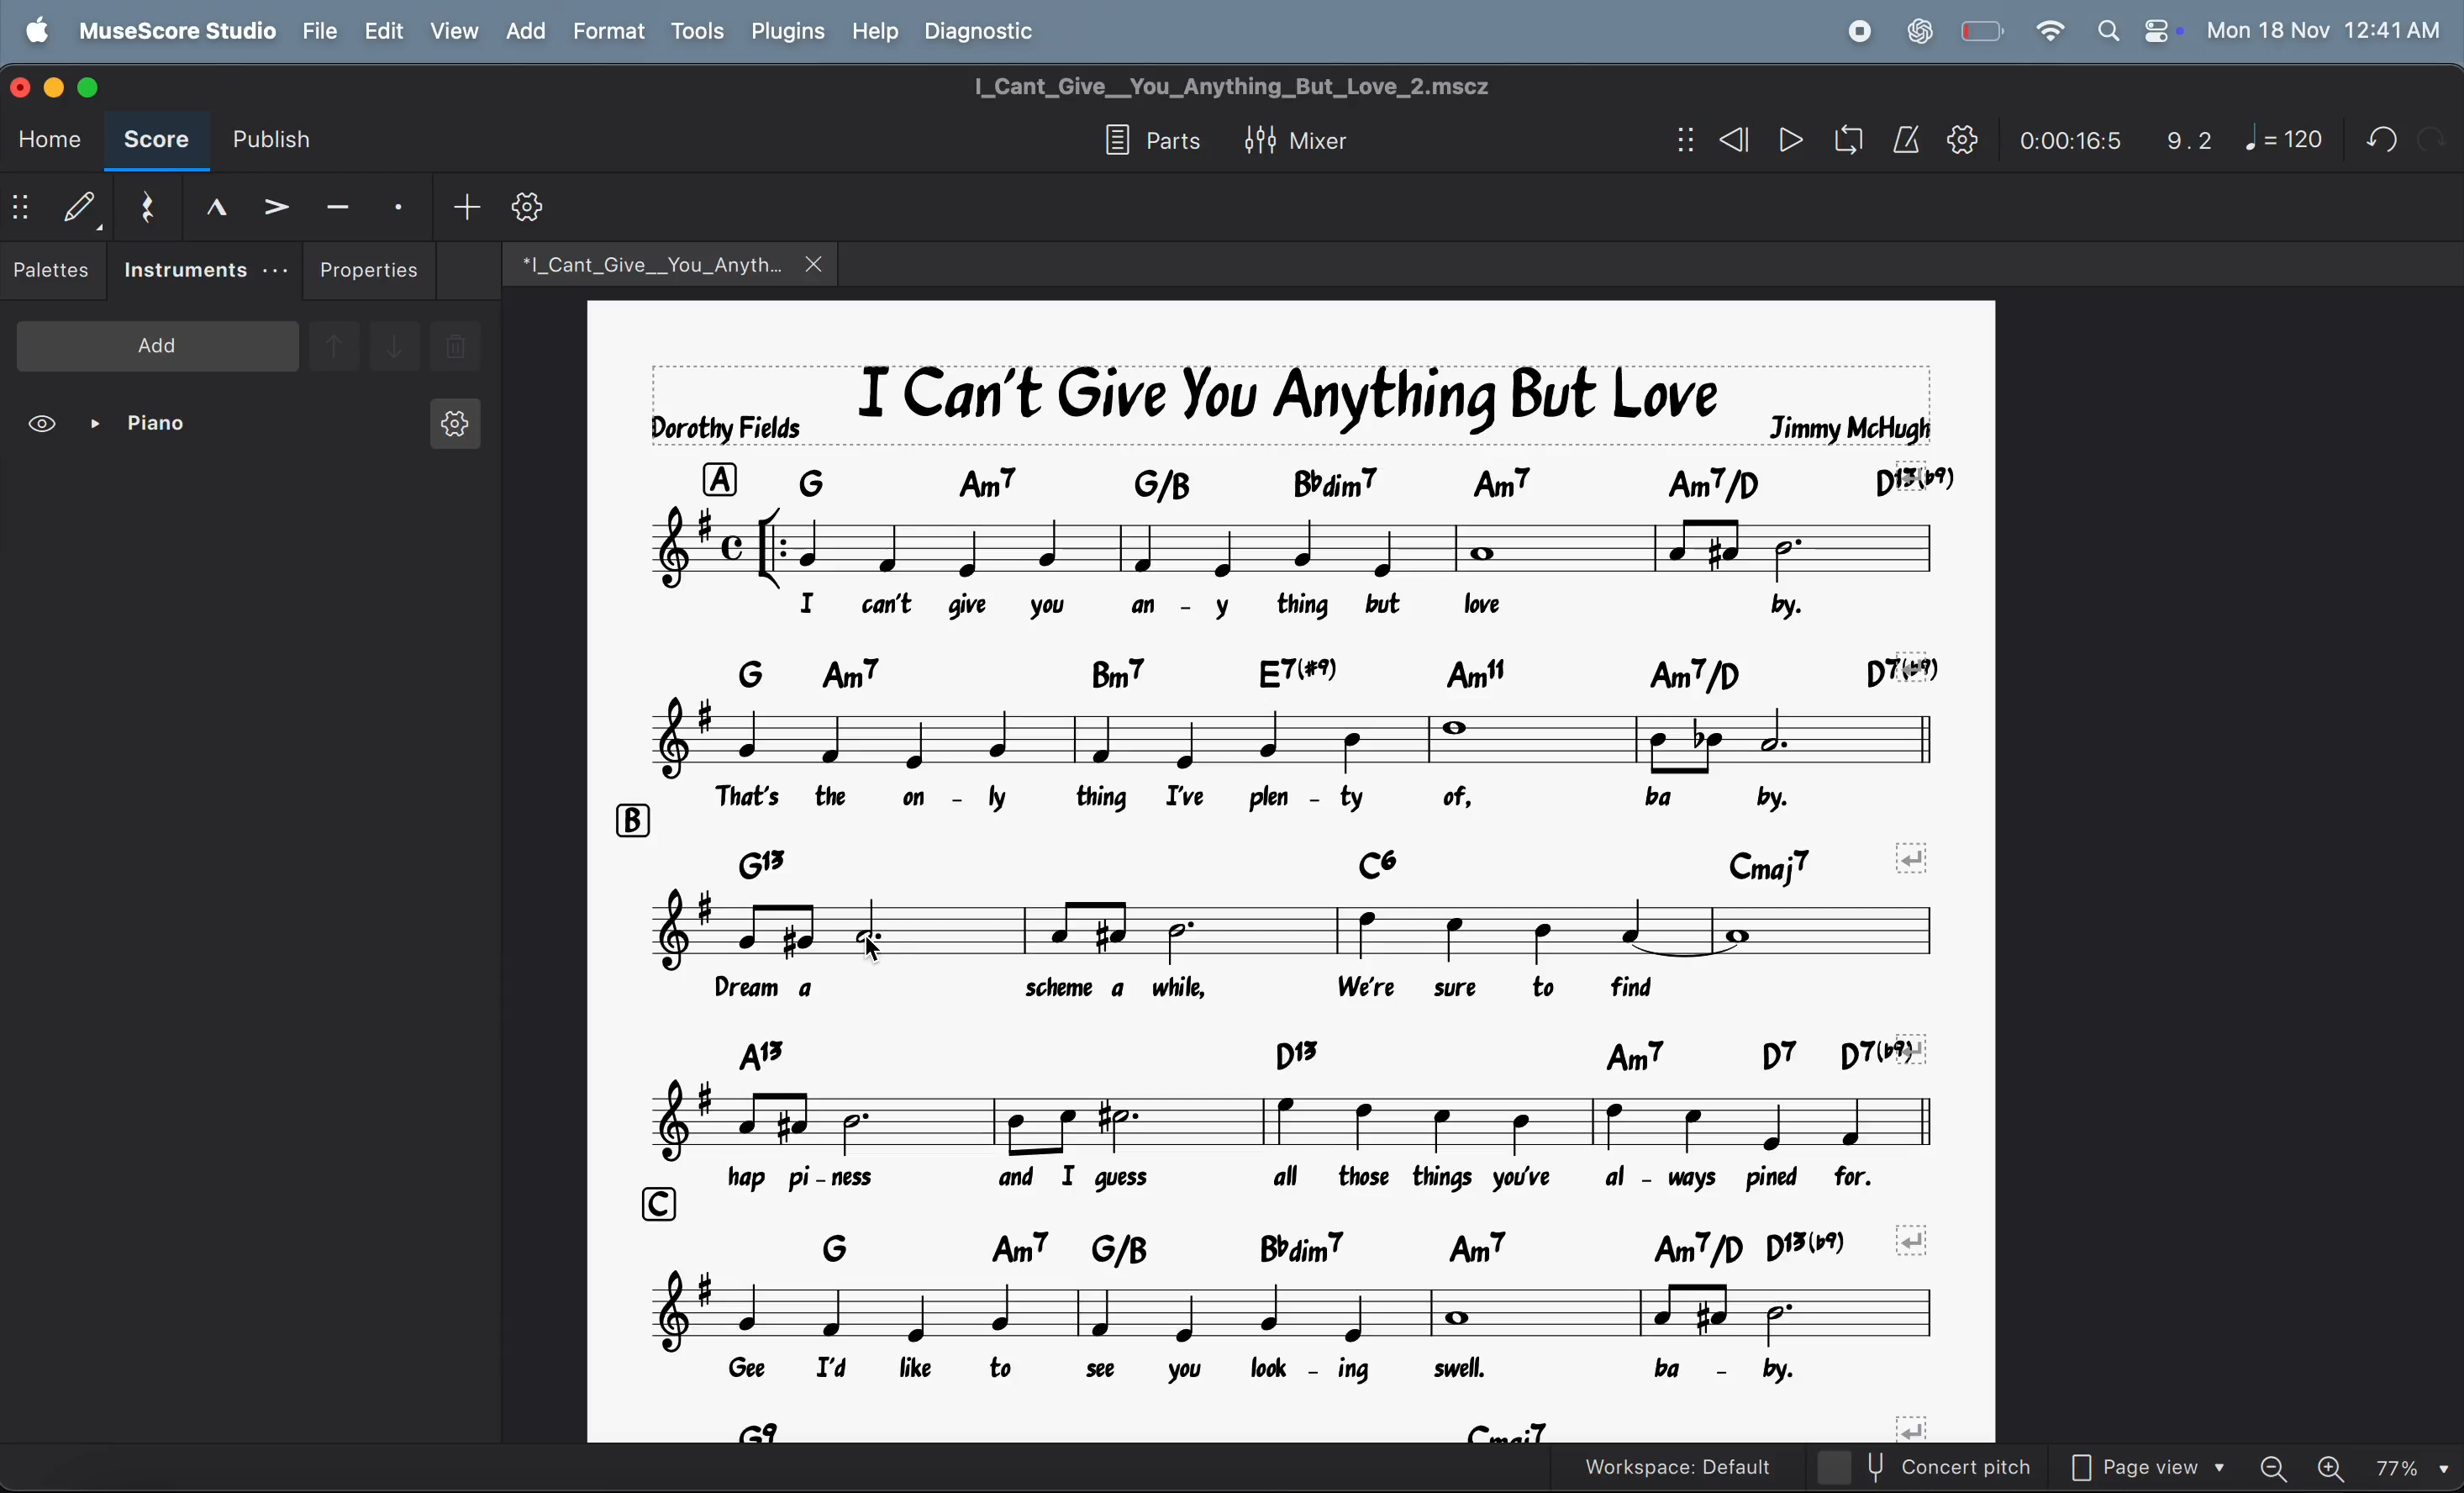  Describe the element at coordinates (1328, 672) in the screenshot. I see `chord symbols` at that location.